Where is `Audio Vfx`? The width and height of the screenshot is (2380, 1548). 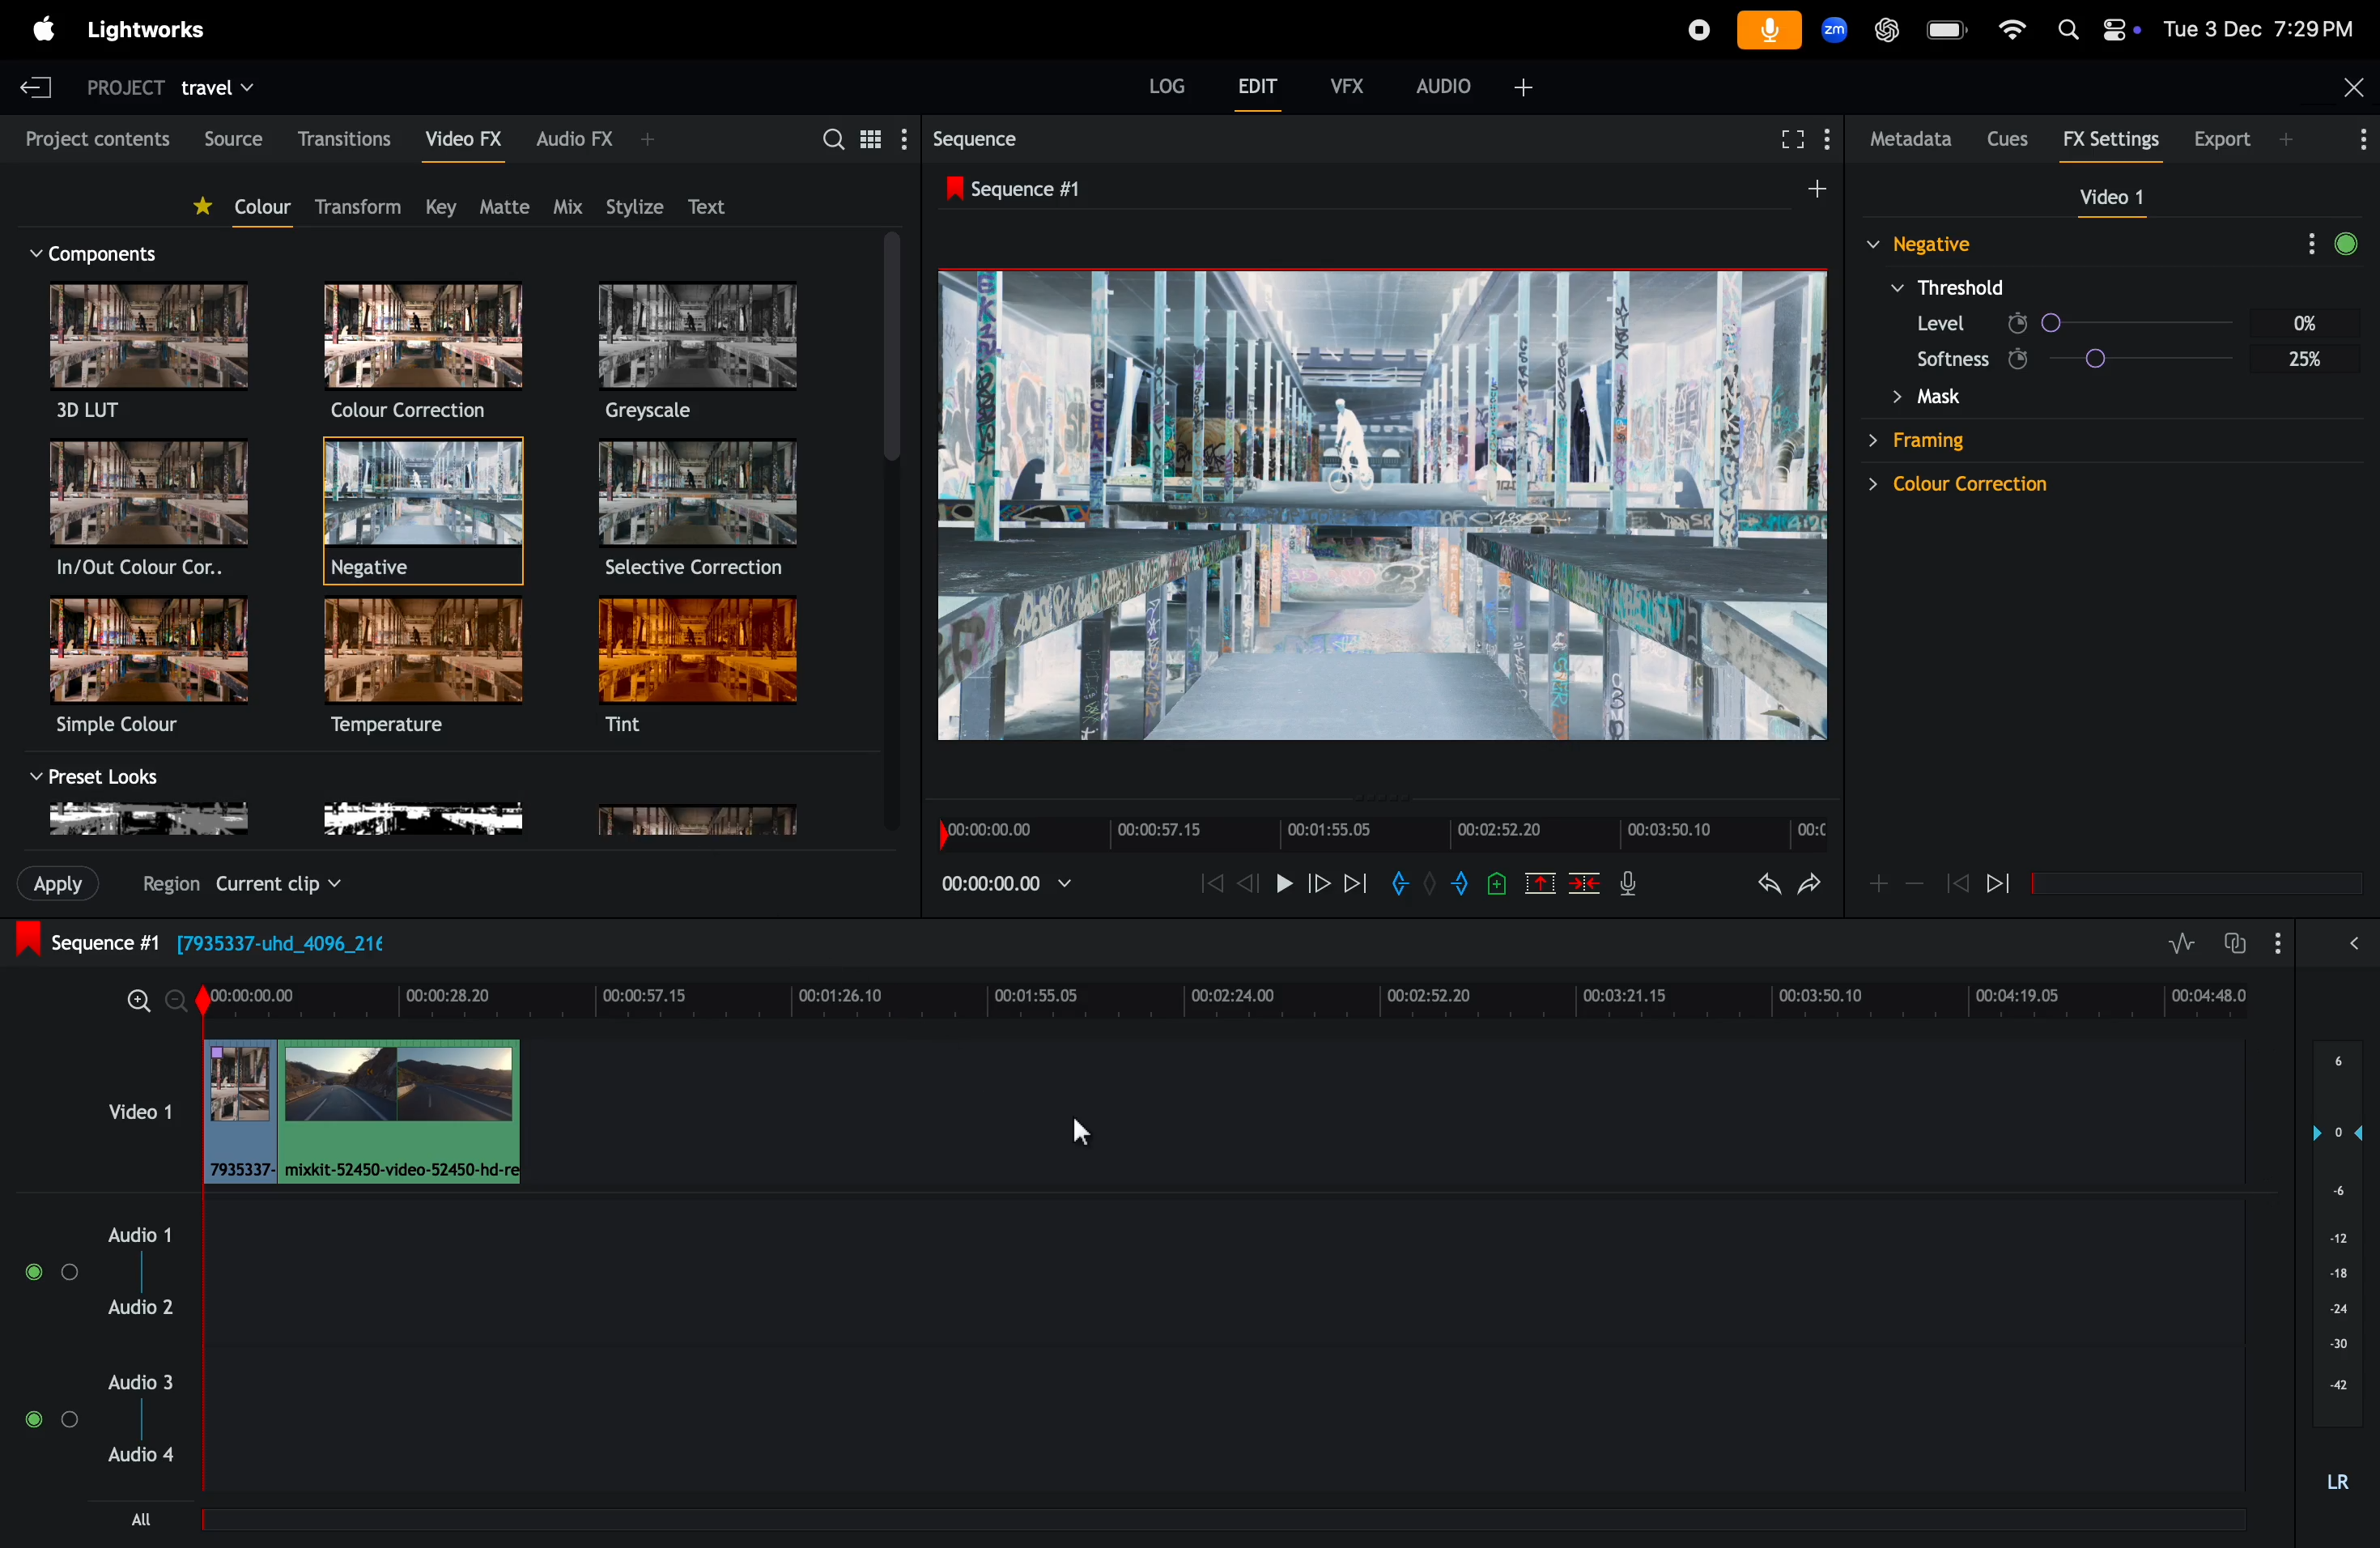
Audio Vfx is located at coordinates (597, 140).